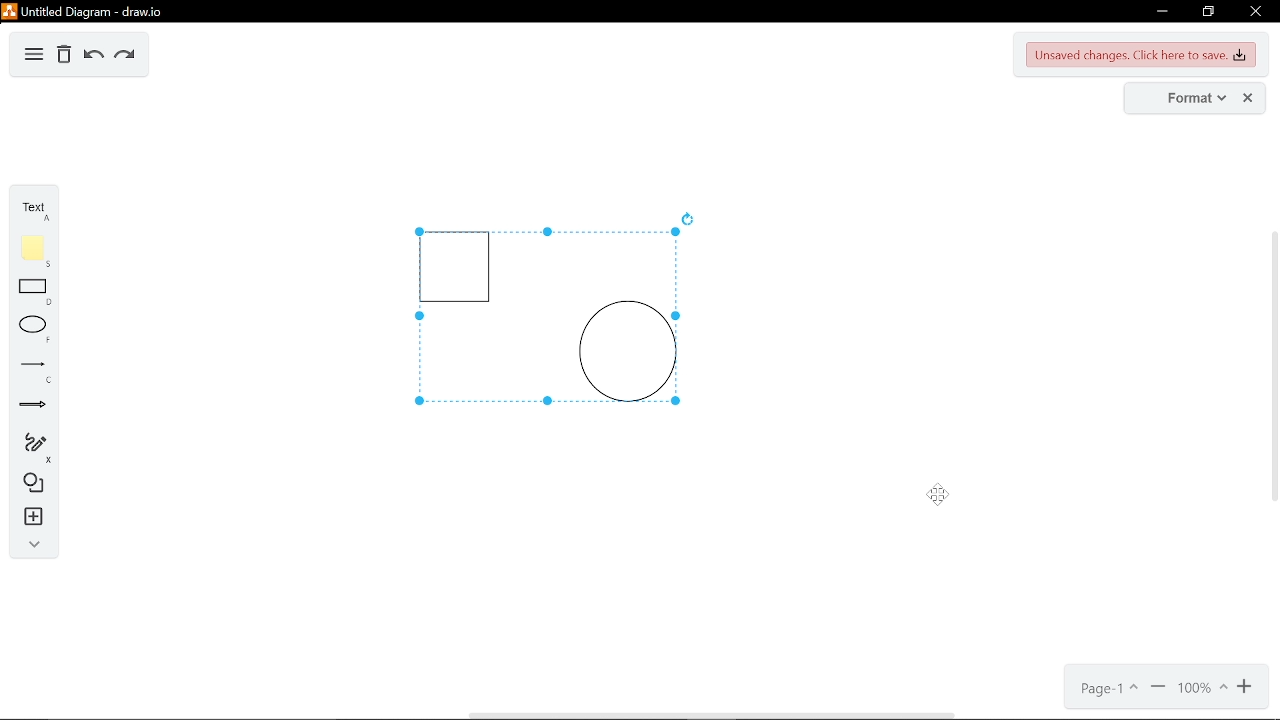  What do you see at coordinates (30, 517) in the screenshot?
I see `insert` at bounding box center [30, 517].